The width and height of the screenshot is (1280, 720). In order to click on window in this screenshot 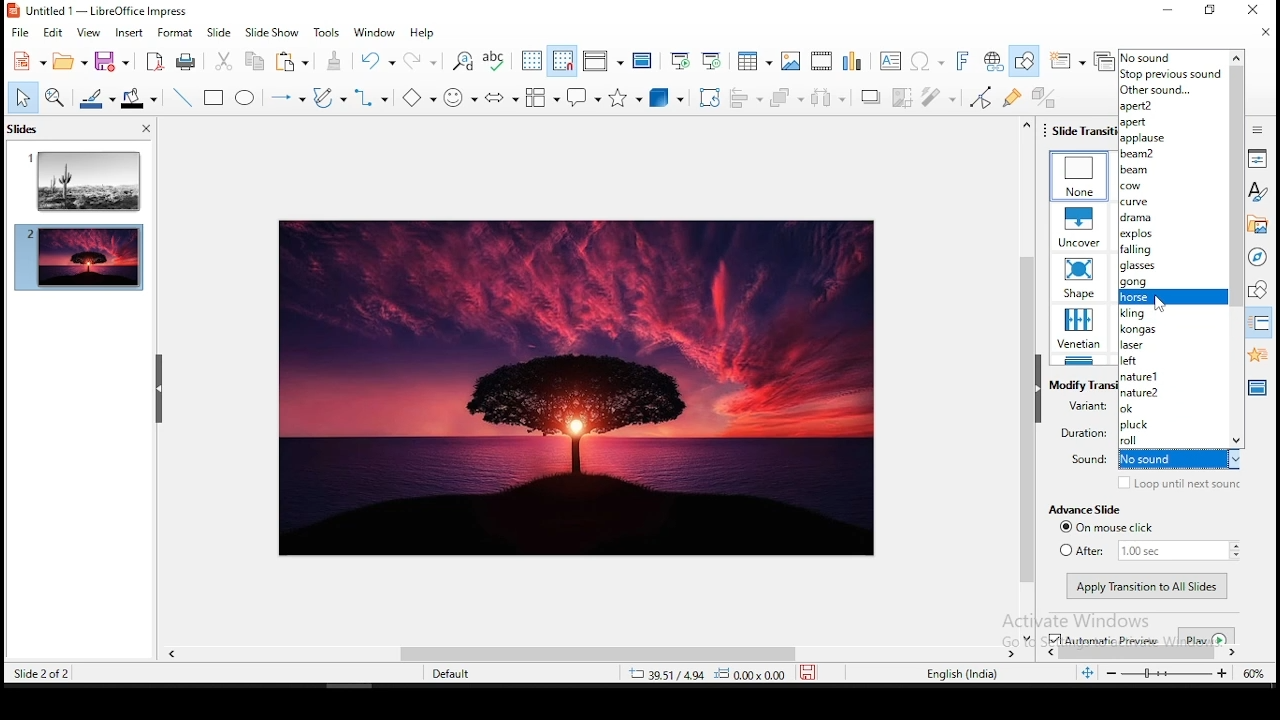, I will do `click(373, 34)`.